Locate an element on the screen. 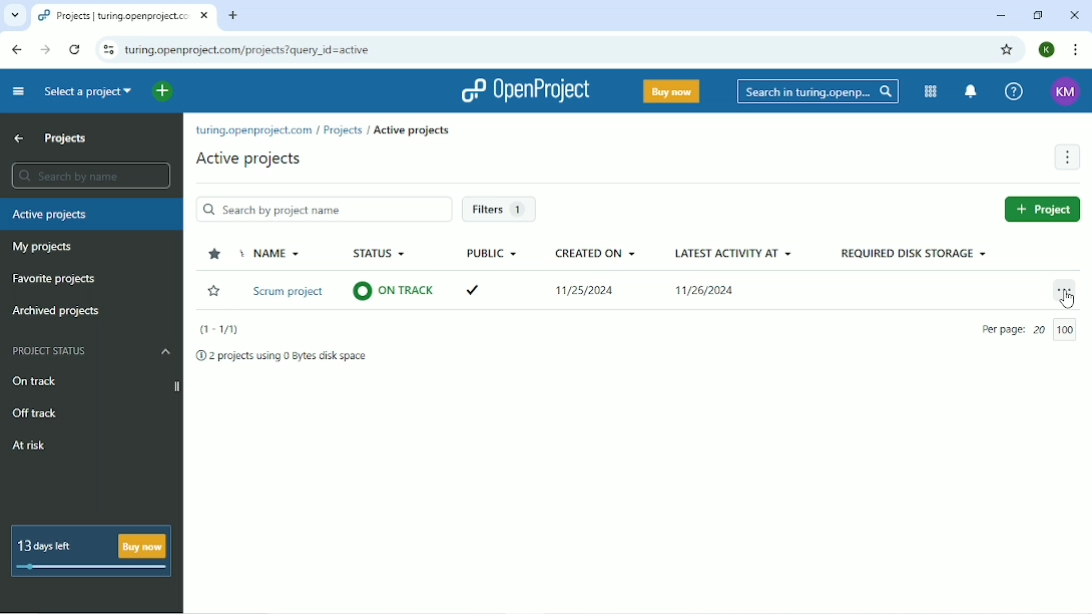  Public is located at coordinates (492, 253).